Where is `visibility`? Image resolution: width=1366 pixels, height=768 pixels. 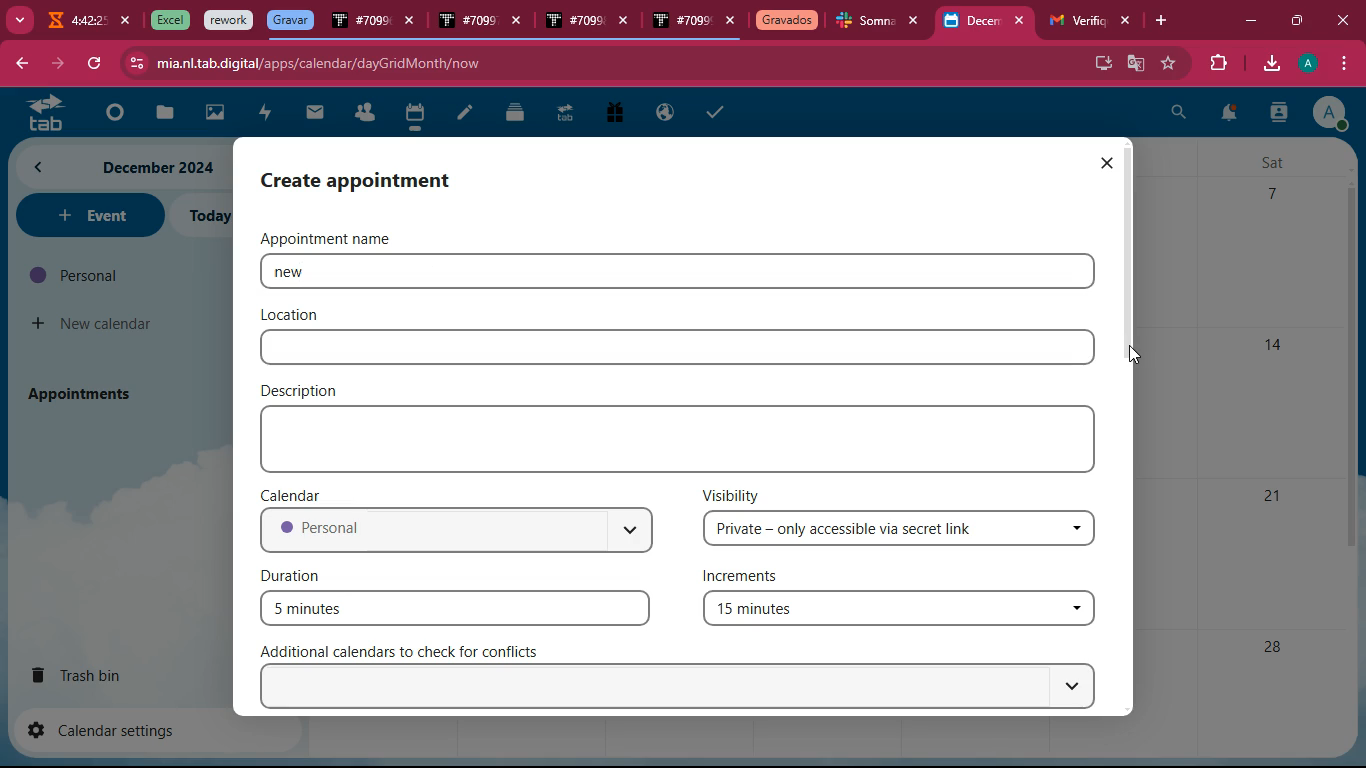
visibility is located at coordinates (732, 494).